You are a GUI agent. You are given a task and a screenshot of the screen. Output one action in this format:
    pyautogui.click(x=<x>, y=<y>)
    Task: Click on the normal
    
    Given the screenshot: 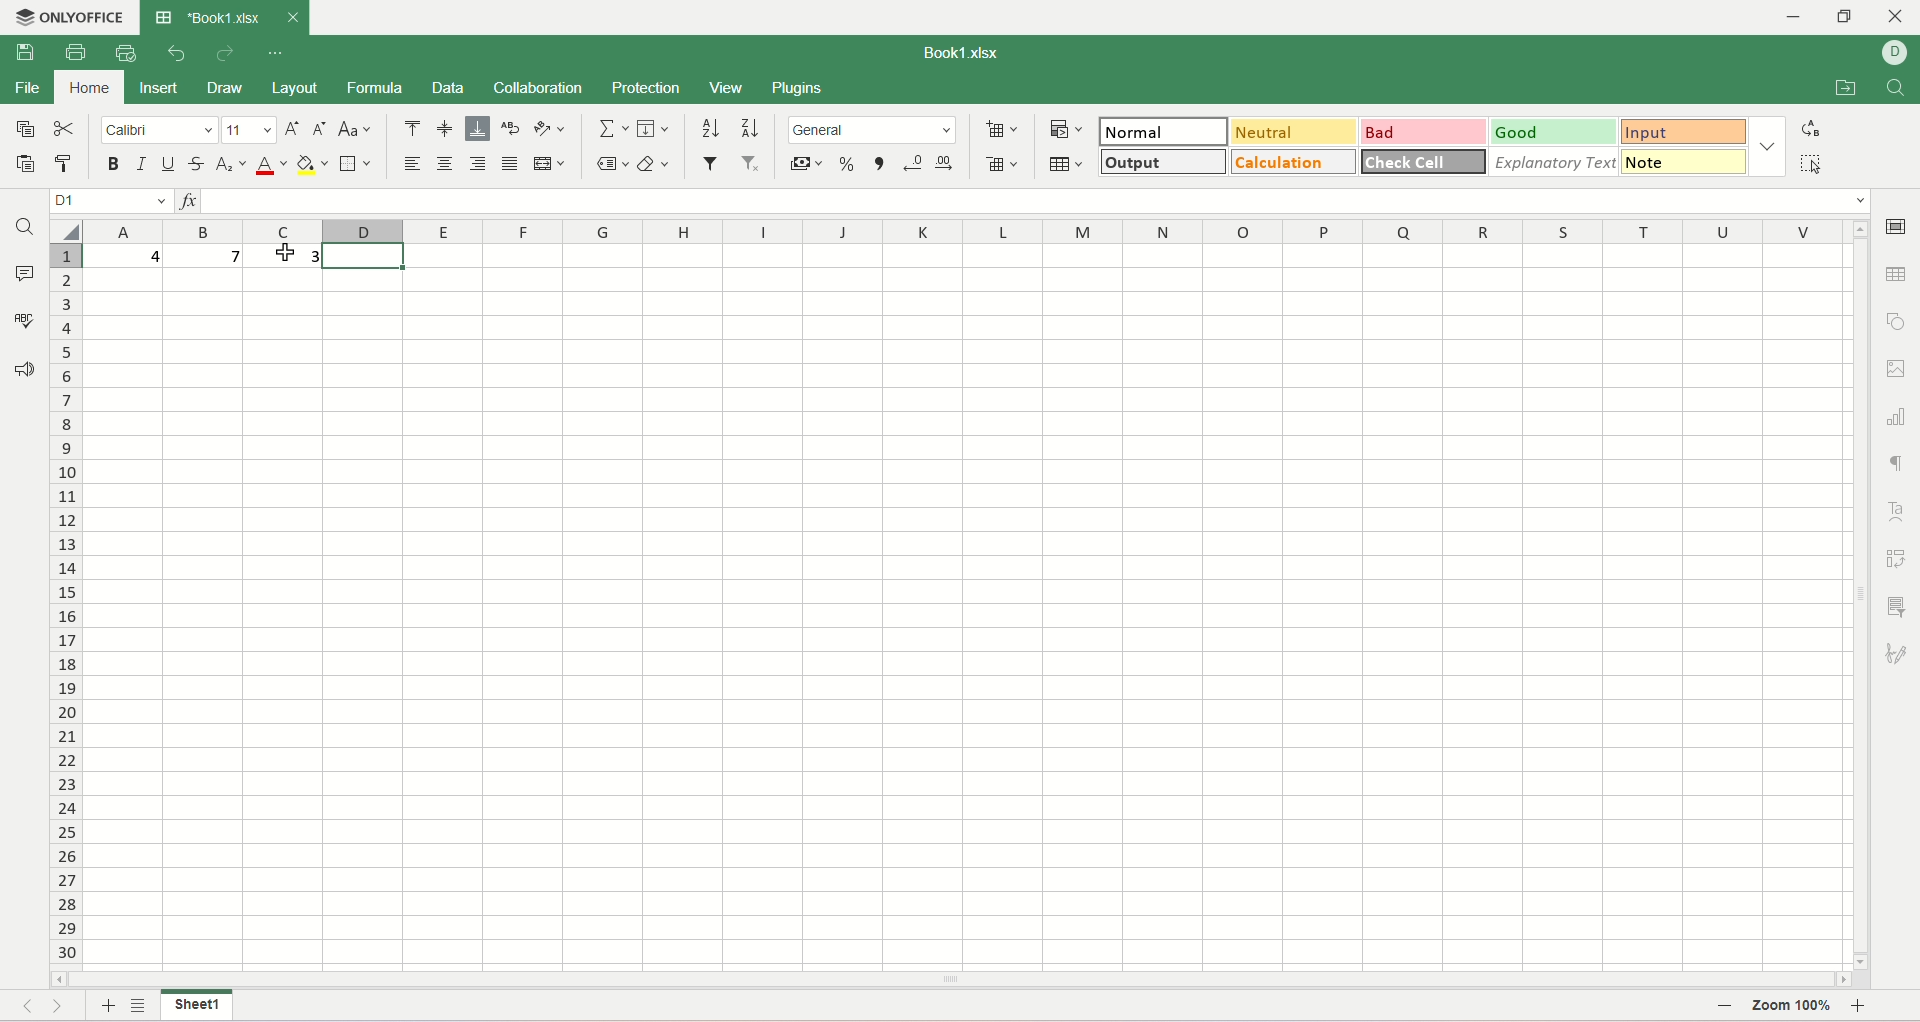 What is the action you would take?
    pyautogui.click(x=1163, y=131)
    